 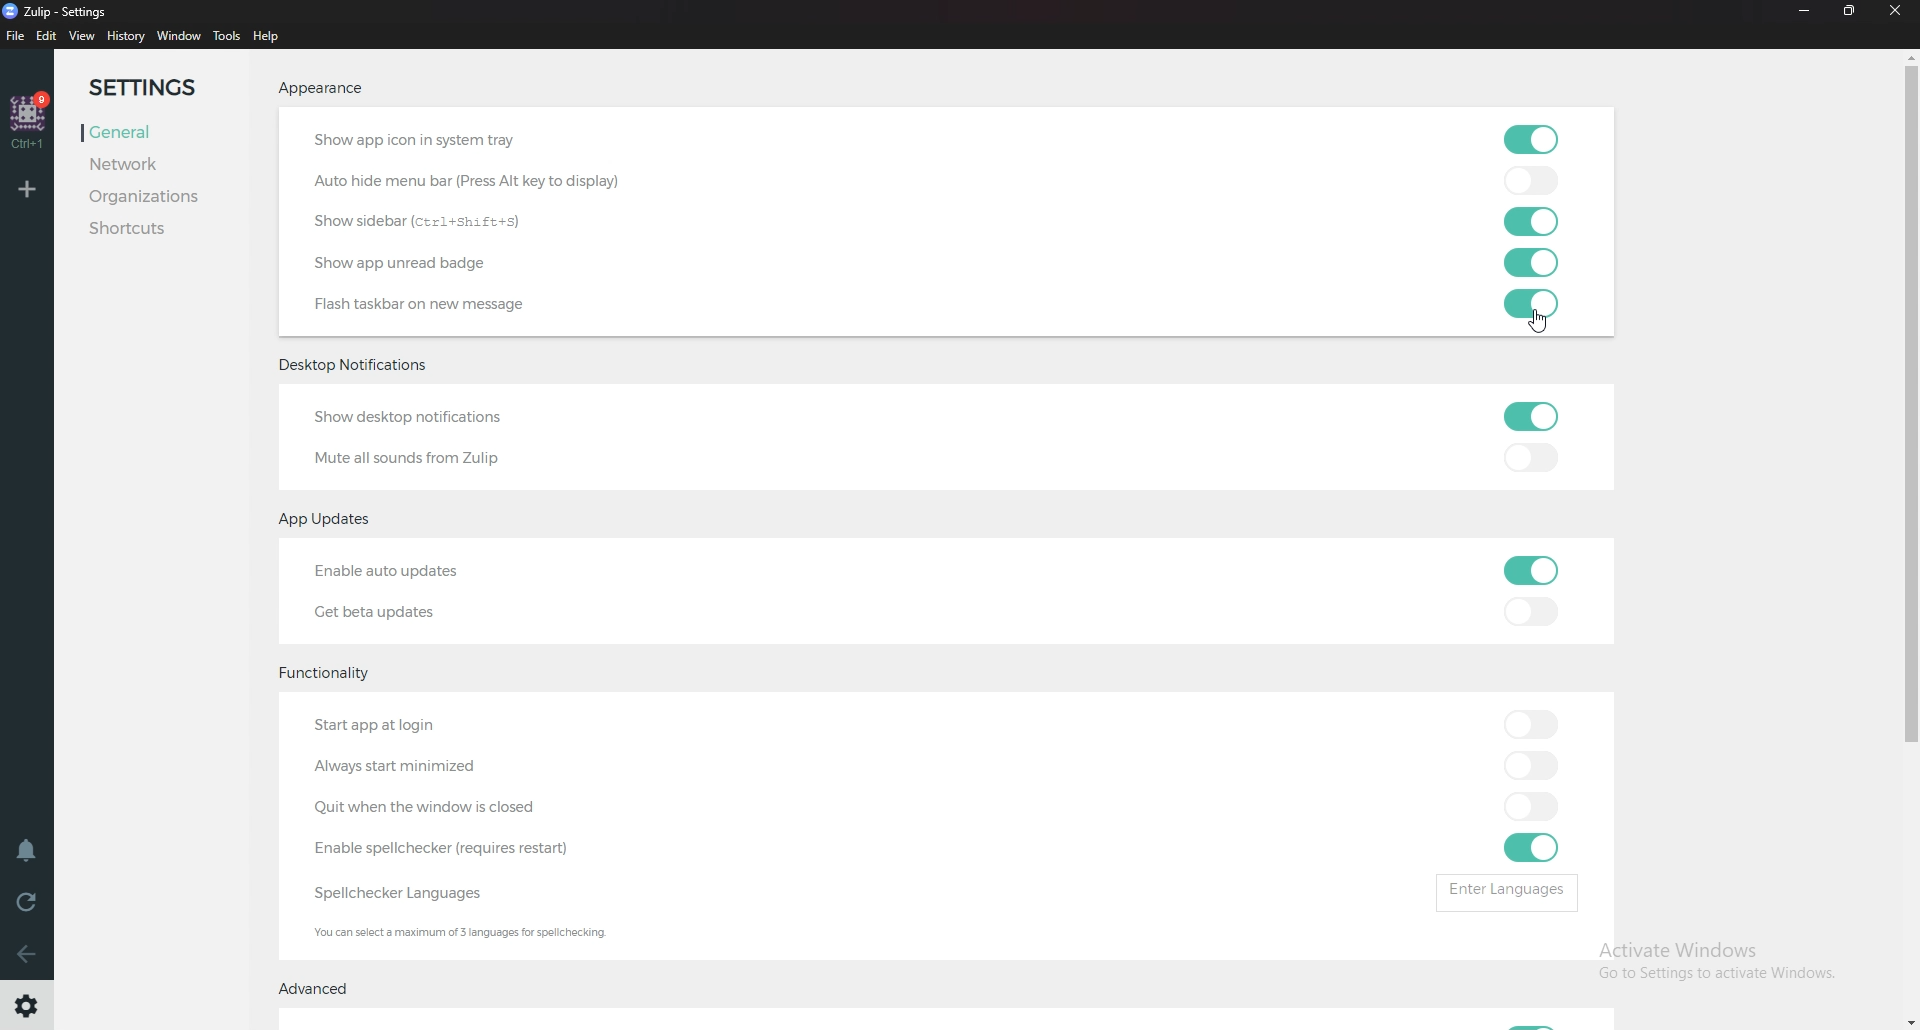 I want to click on toggle, so click(x=1527, y=723).